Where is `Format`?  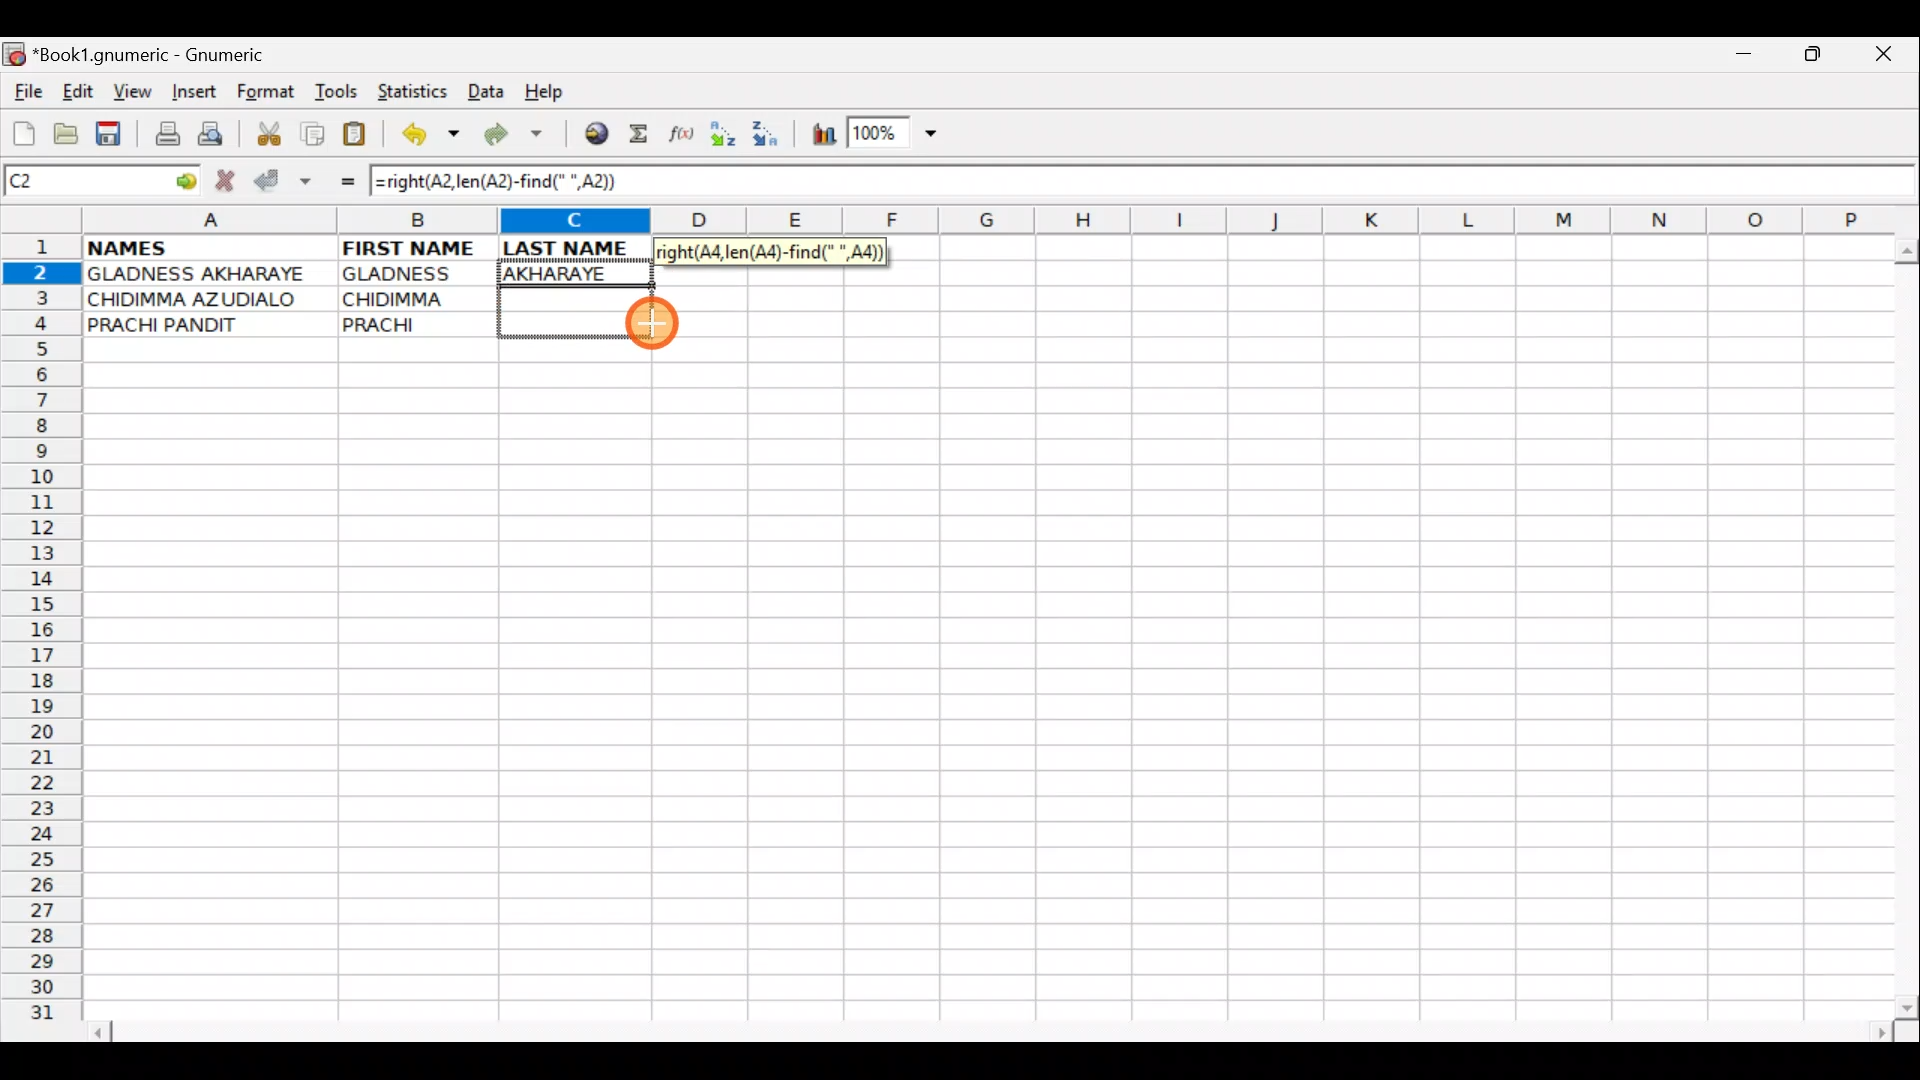
Format is located at coordinates (270, 94).